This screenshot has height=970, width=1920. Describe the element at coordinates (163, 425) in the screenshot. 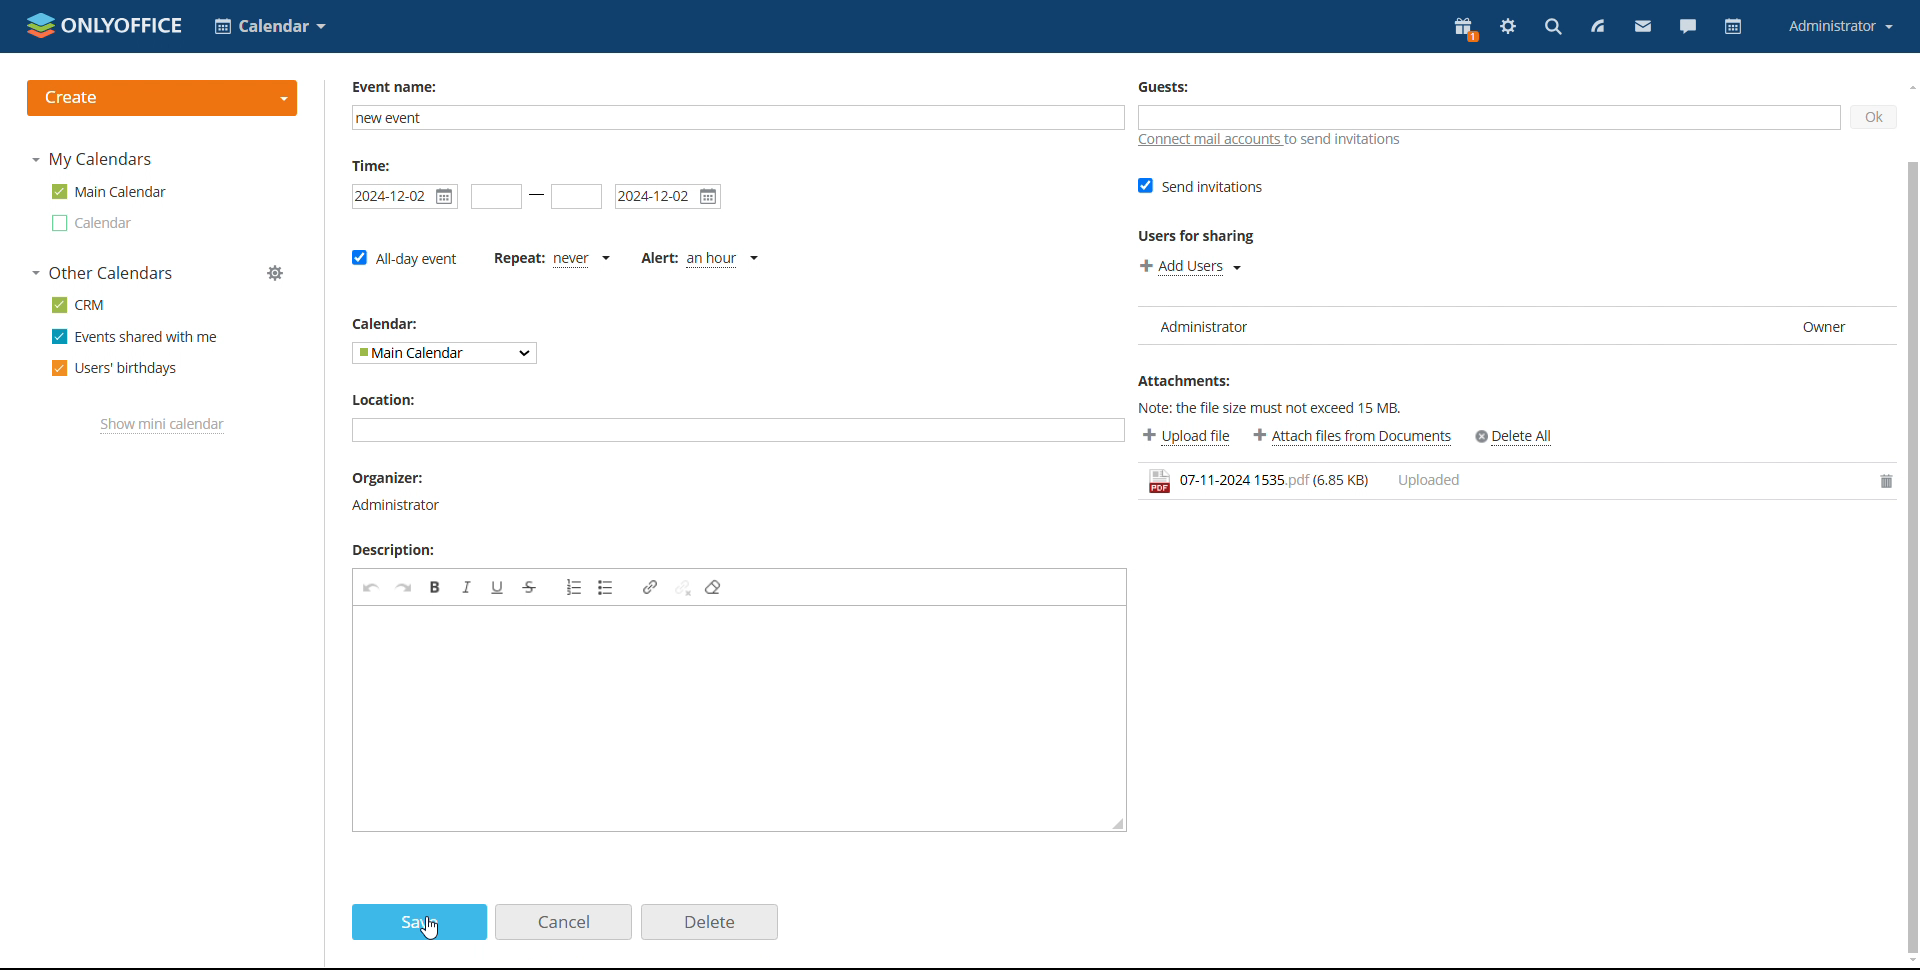

I see `show mini calendar` at that location.